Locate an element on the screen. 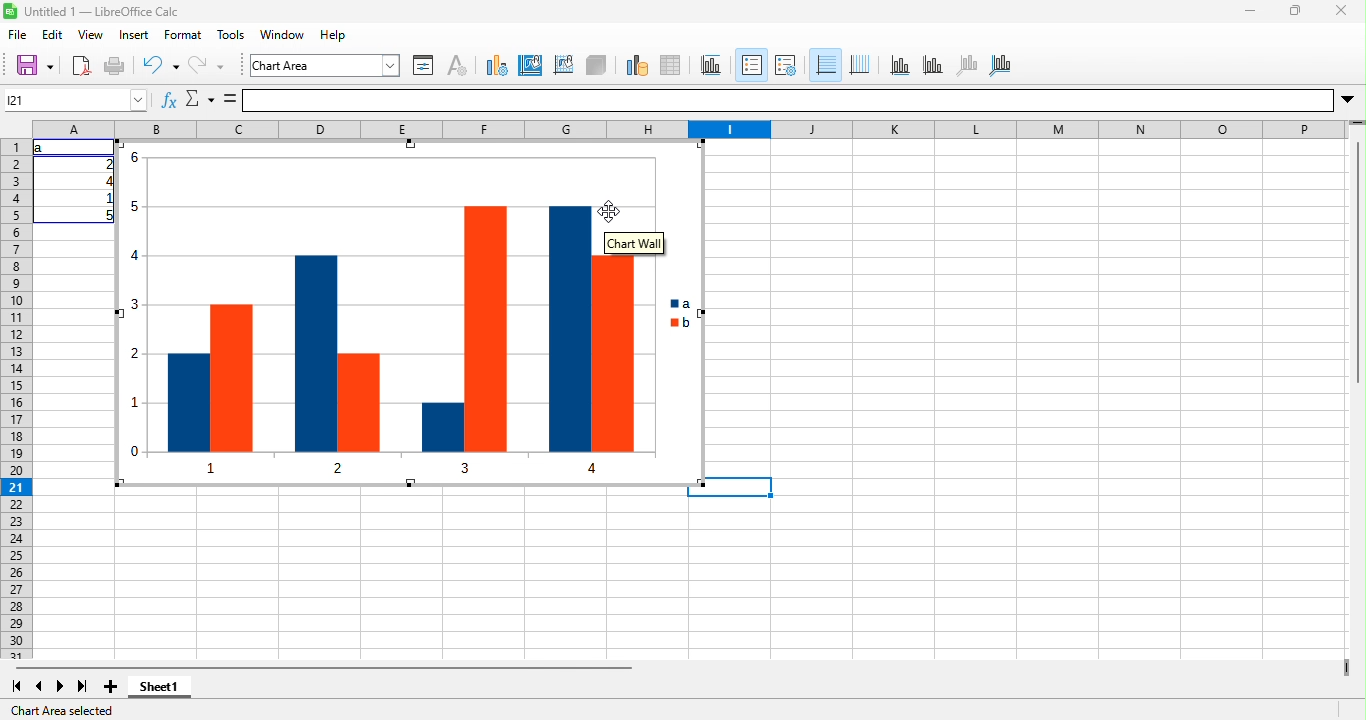  export directly as pdf is located at coordinates (81, 66).